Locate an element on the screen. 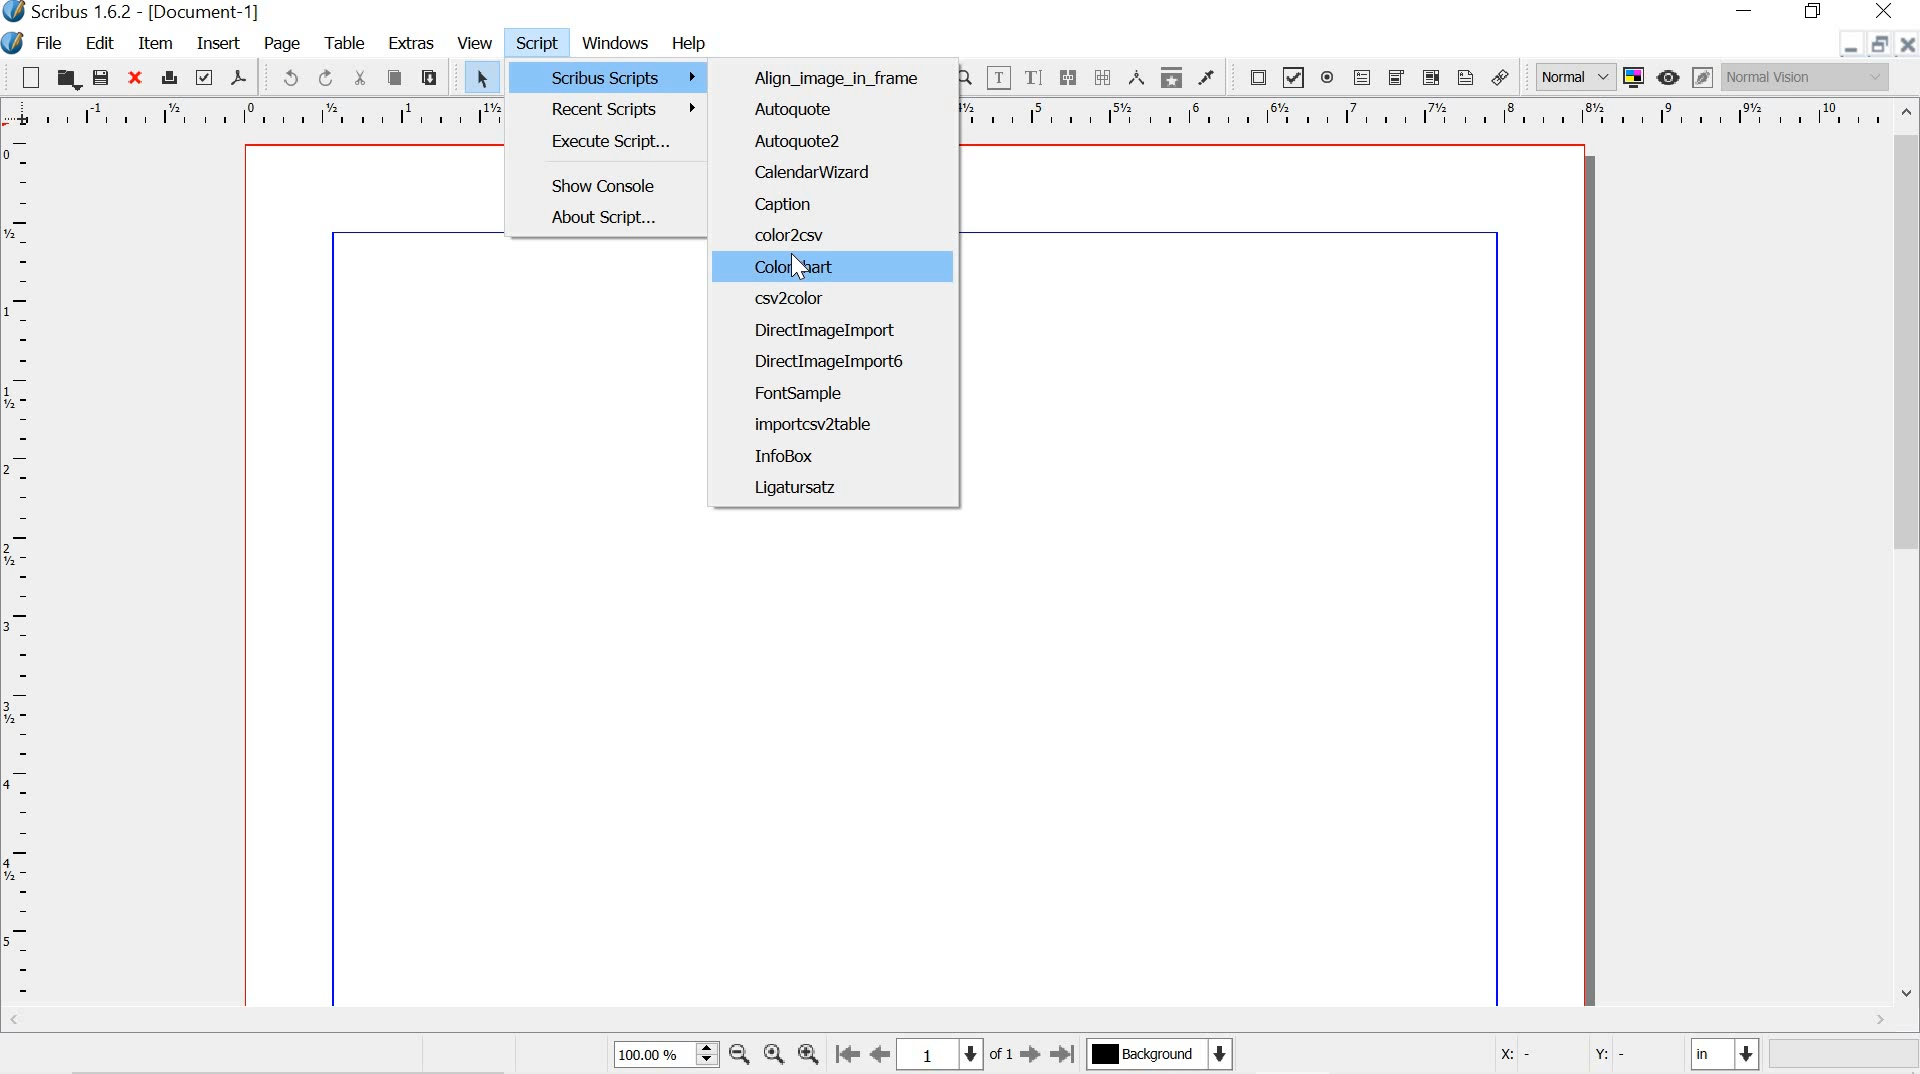 The width and height of the screenshot is (1920, 1074). pdf list box is located at coordinates (1428, 78).